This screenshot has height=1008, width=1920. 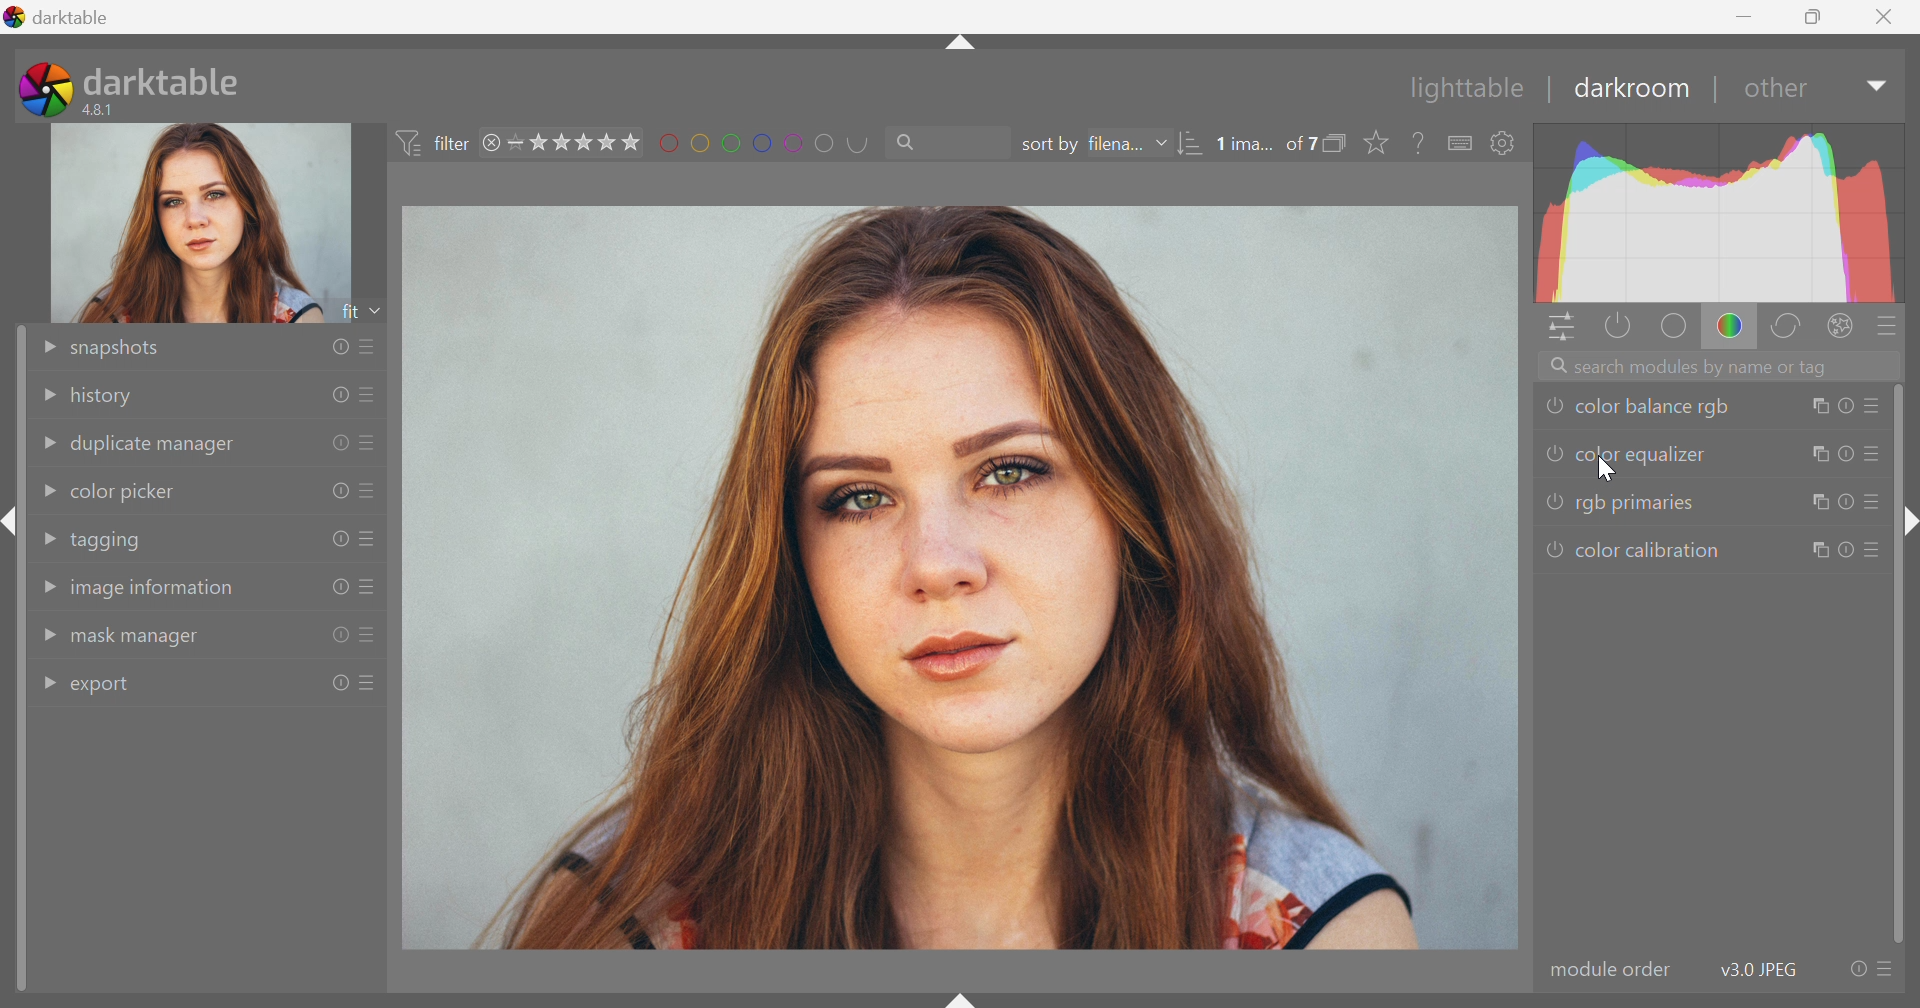 I want to click on presets, so click(x=1887, y=971).